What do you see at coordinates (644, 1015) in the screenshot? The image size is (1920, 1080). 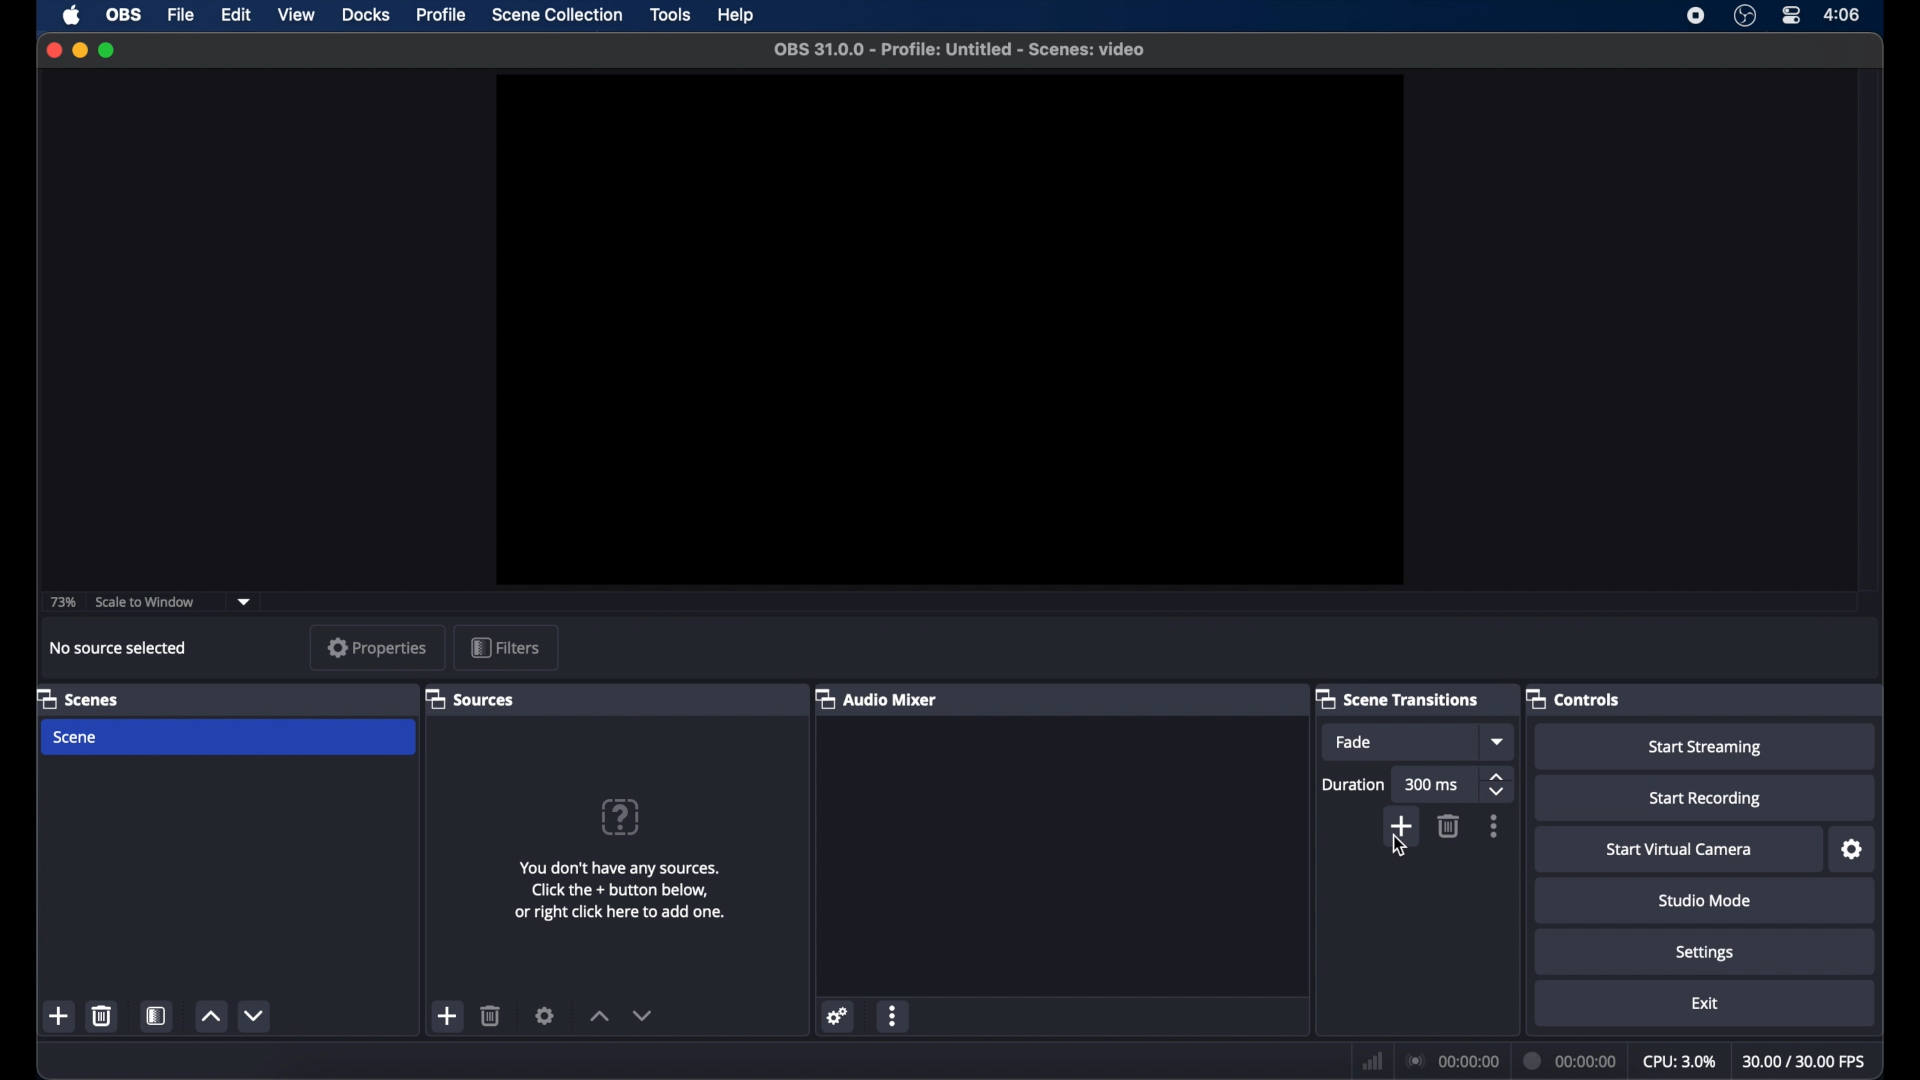 I see `decrement` at bounding box center [644, 1015].